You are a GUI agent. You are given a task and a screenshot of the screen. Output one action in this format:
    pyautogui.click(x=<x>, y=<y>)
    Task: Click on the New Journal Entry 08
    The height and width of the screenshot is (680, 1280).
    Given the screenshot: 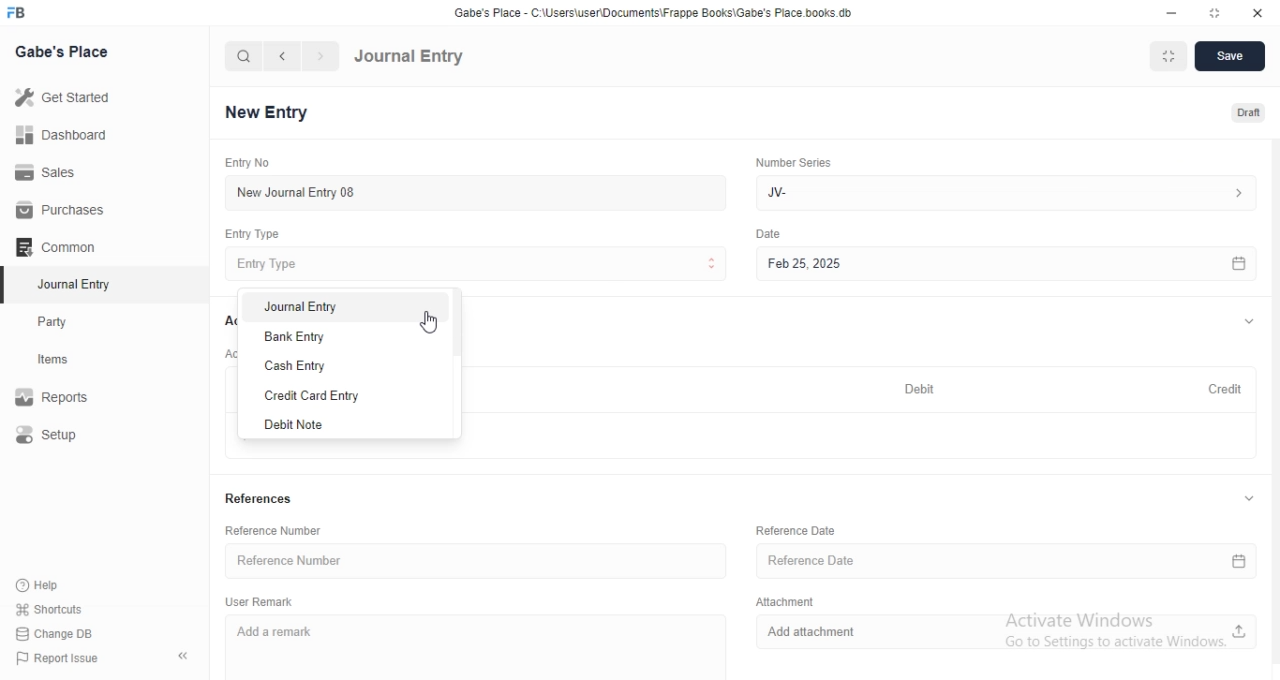 What is the action you would take?
    pyautogui.click(x=470, y=192)
    